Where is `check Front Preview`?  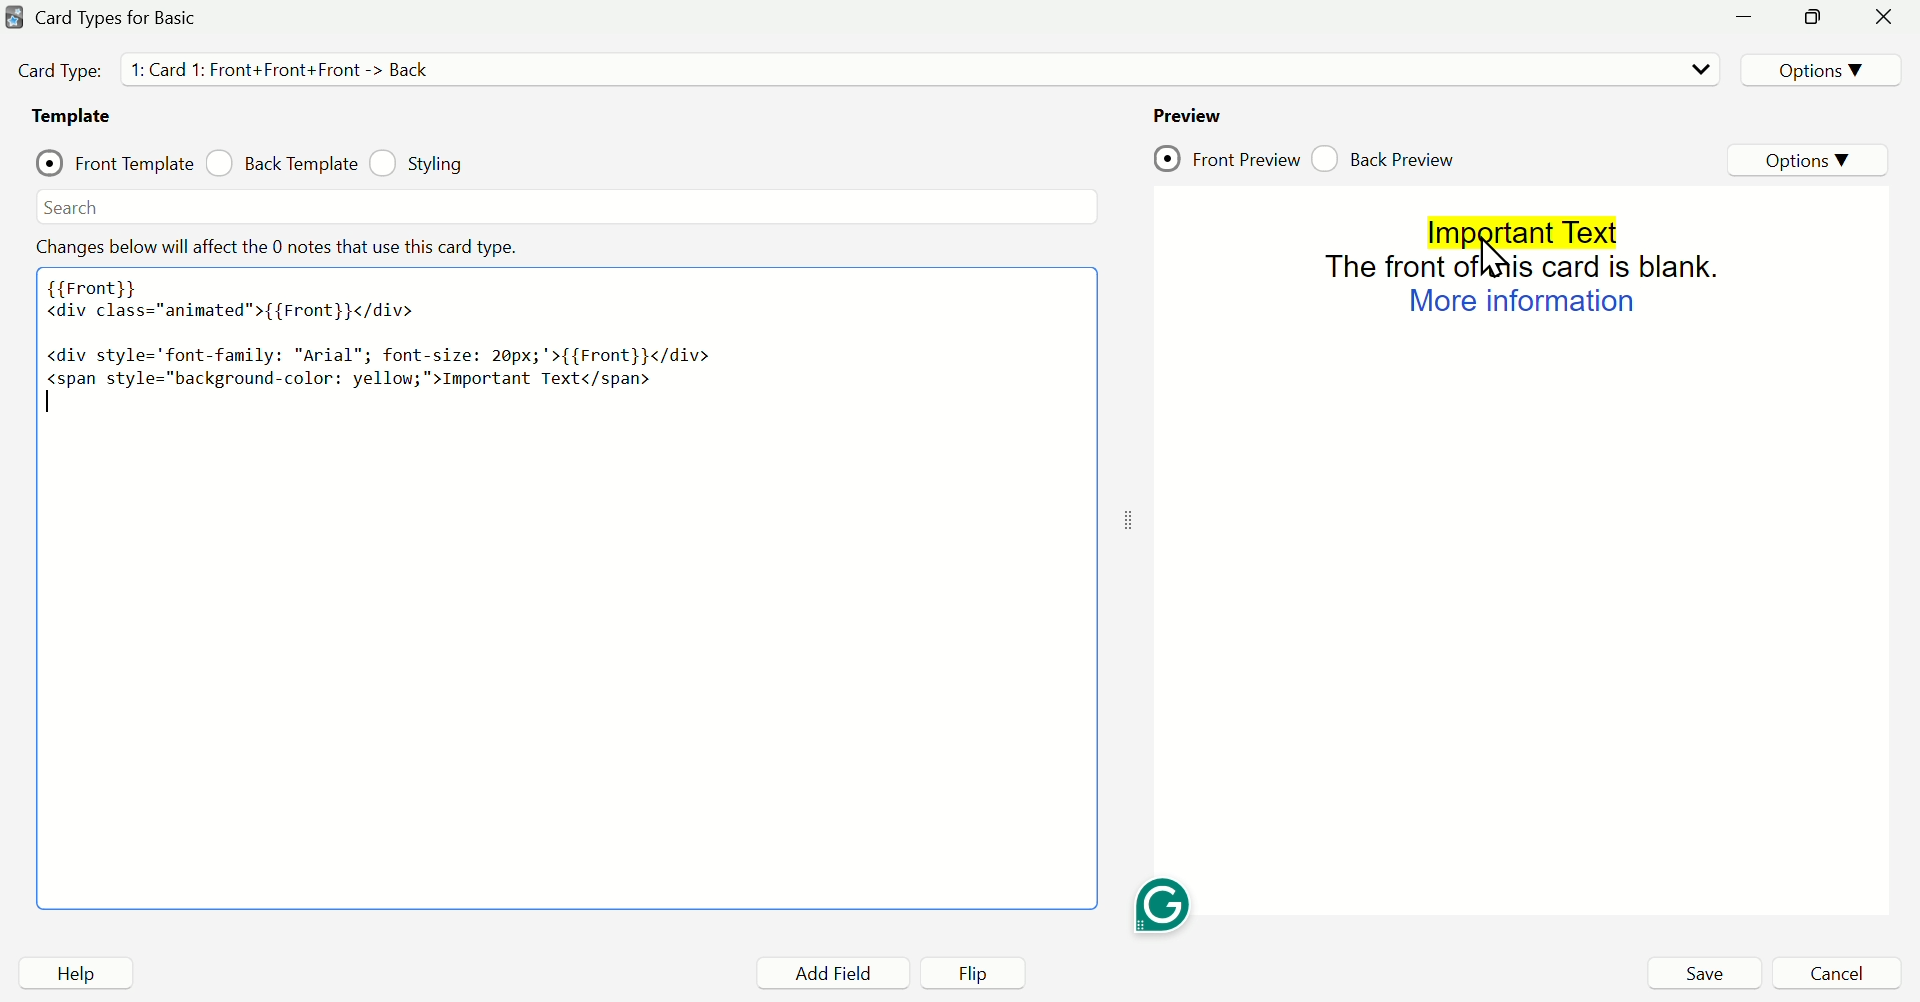
check Front Preview is located at coordinates (1227, 155).